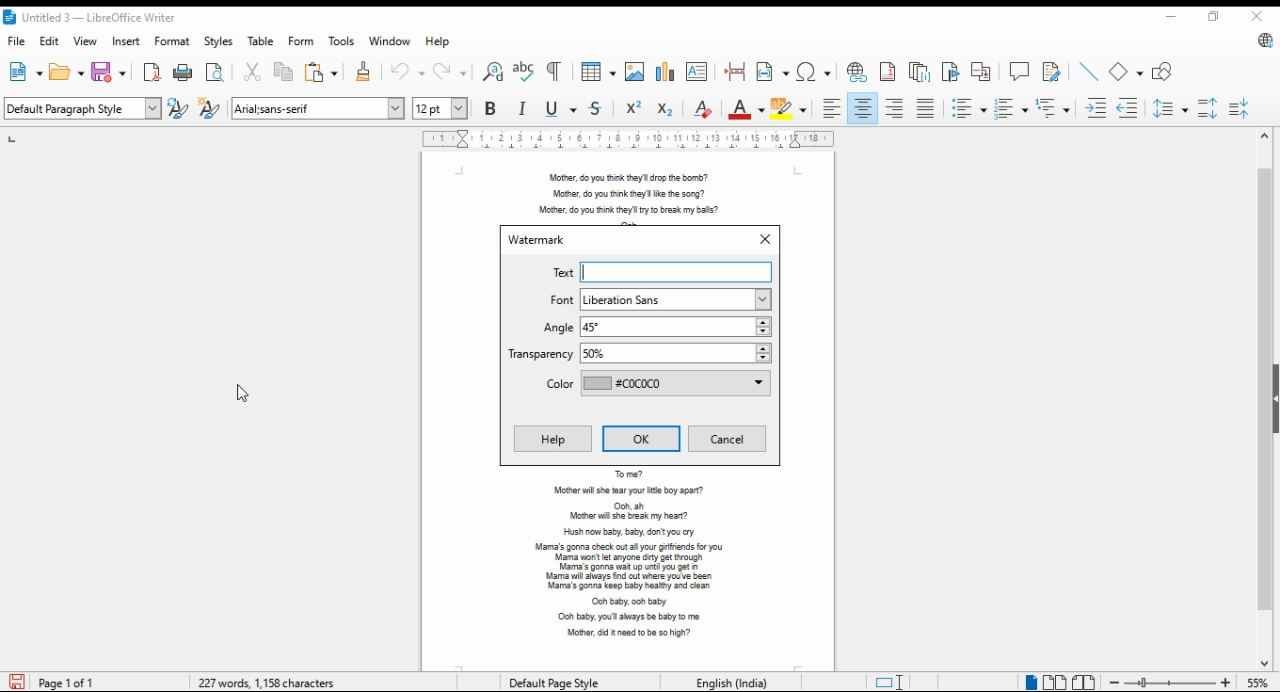 This screenshot has height=692, width=1280. What do you see at coordinates (322, 72) in the screenshot?
I see `paste` at bounding box center [322, 72].